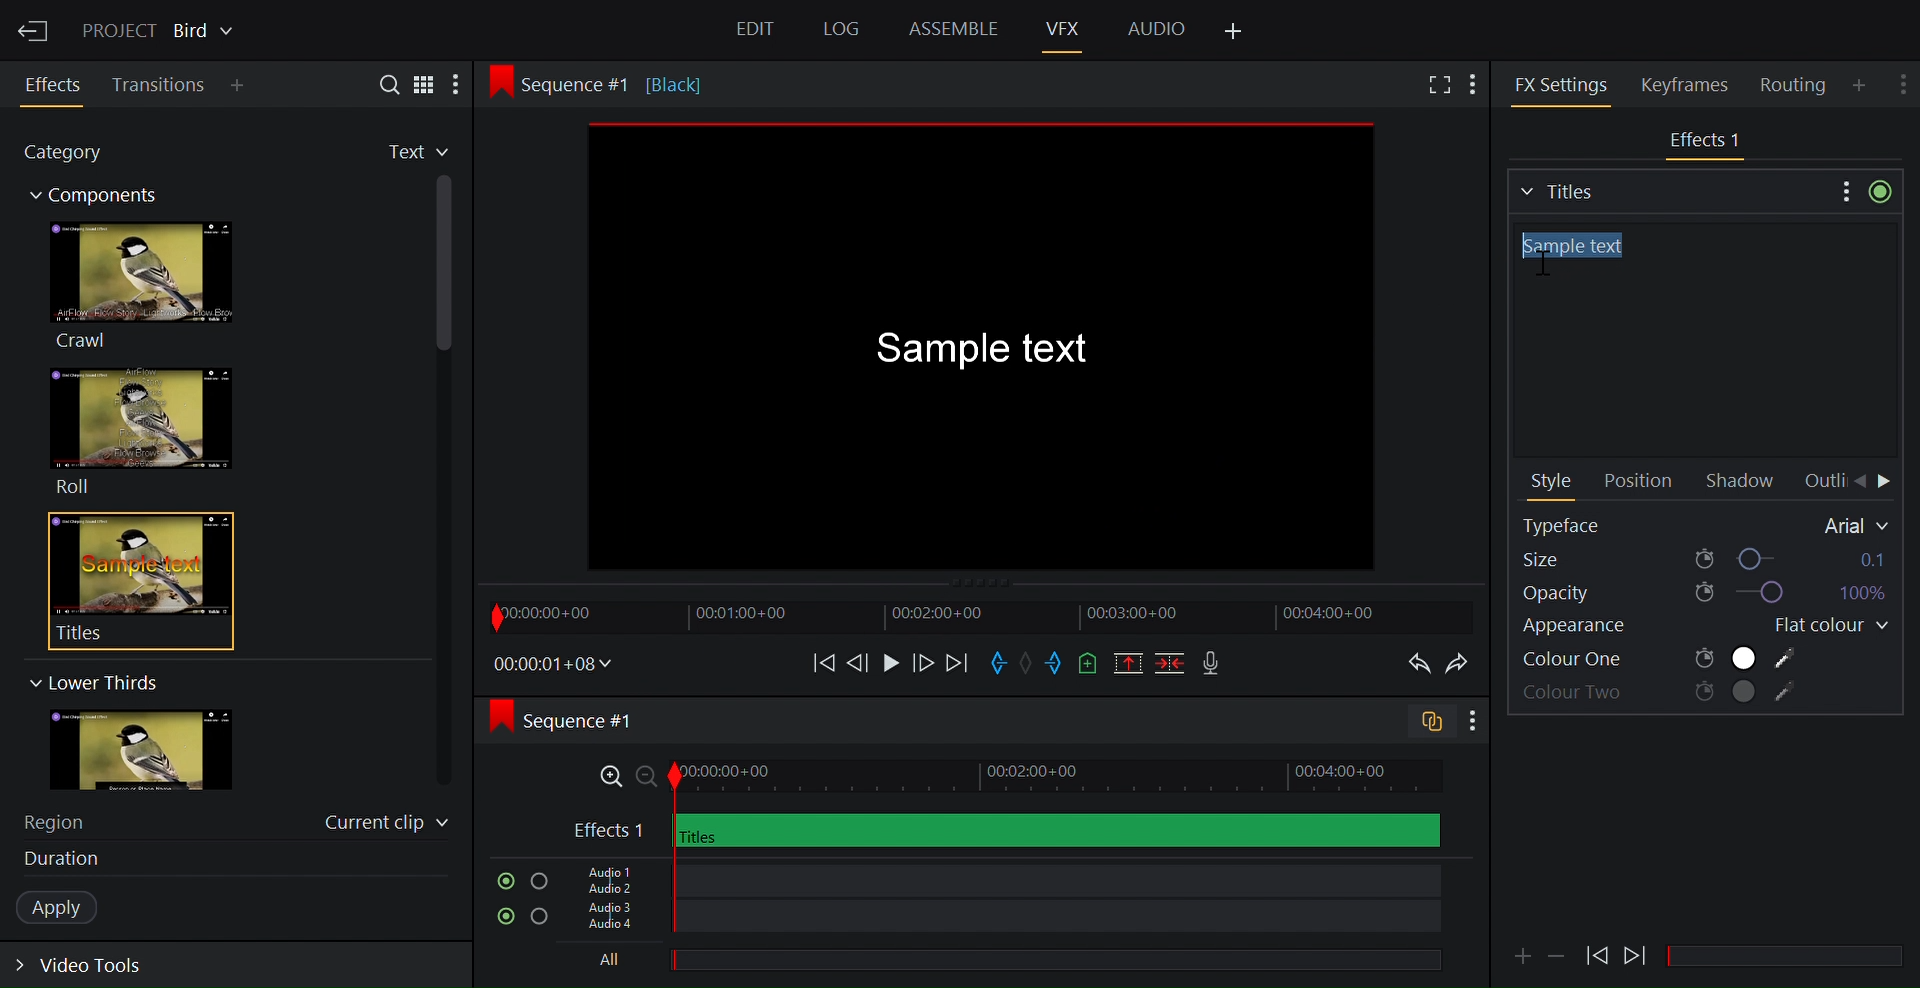 This screenshot has width=1920, height=988. What do you see at coordinates (161, 28) in the screenshot?
I see `Show/Change current project details` at bounding box center [161, 28].